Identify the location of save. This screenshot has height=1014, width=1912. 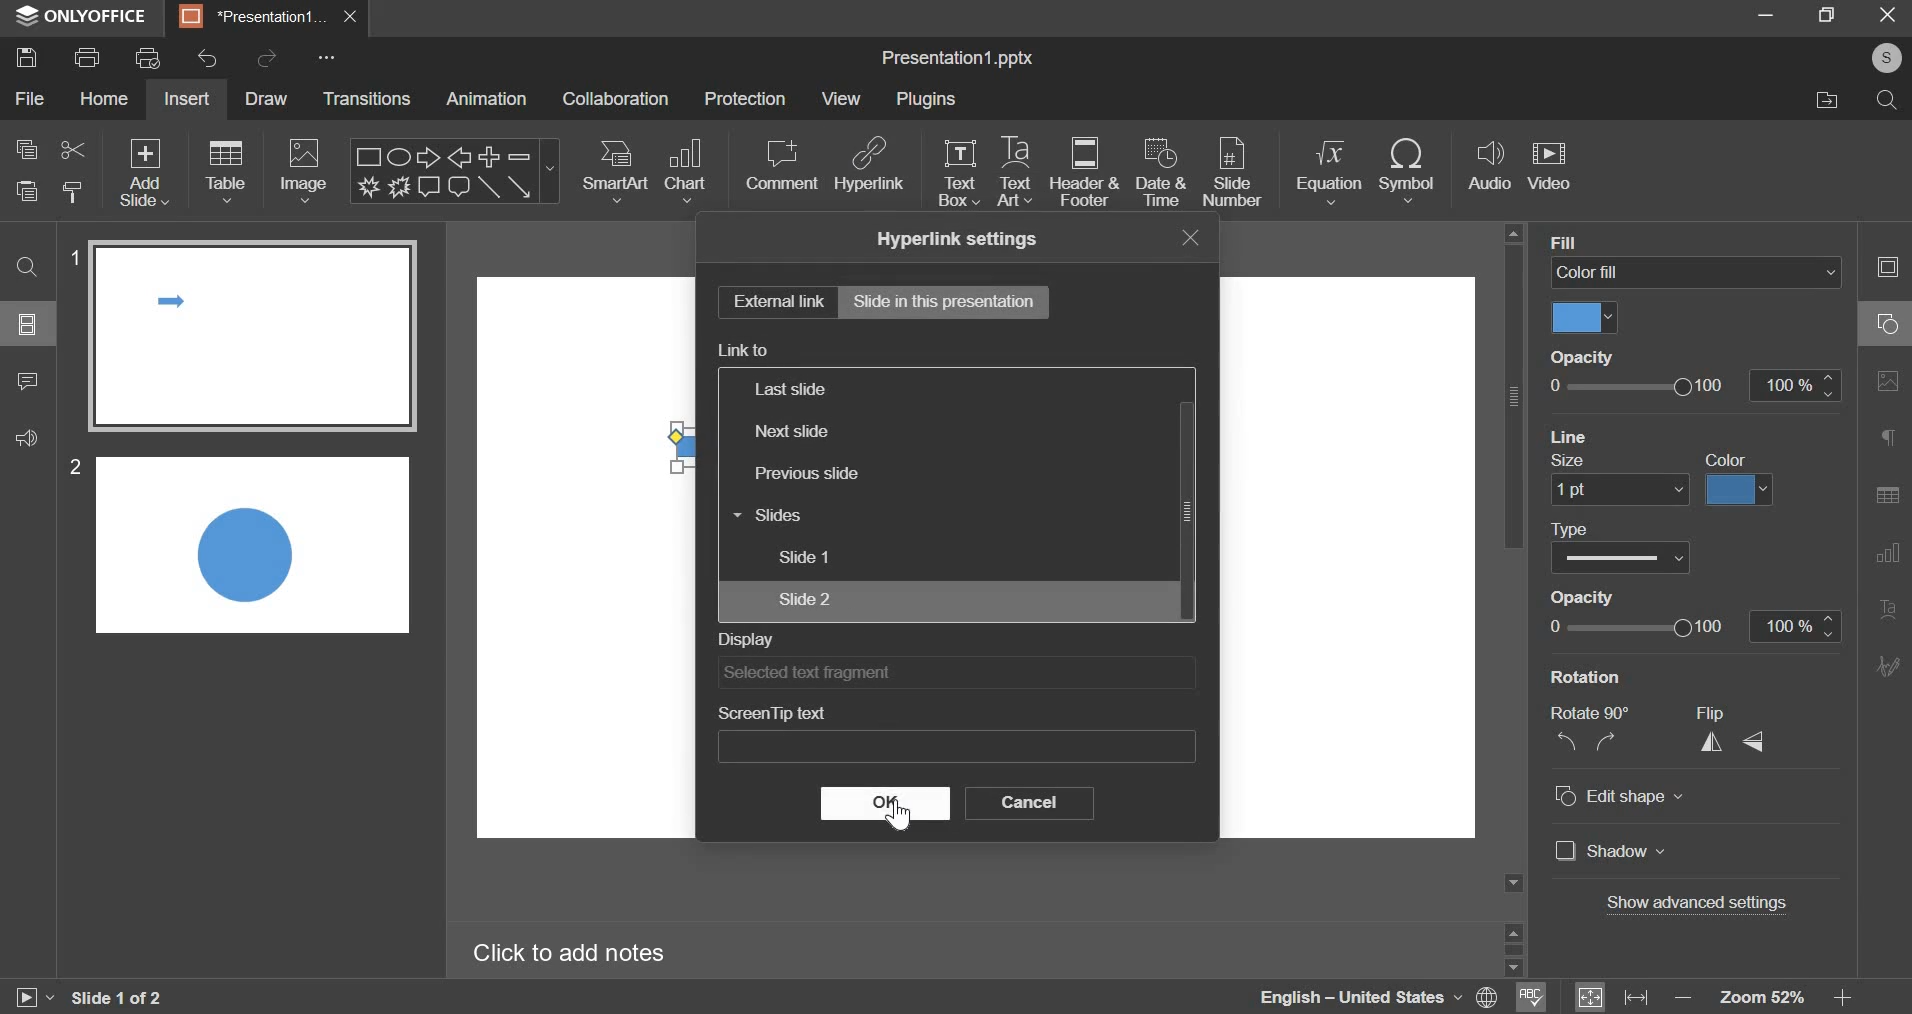
(28, 58).